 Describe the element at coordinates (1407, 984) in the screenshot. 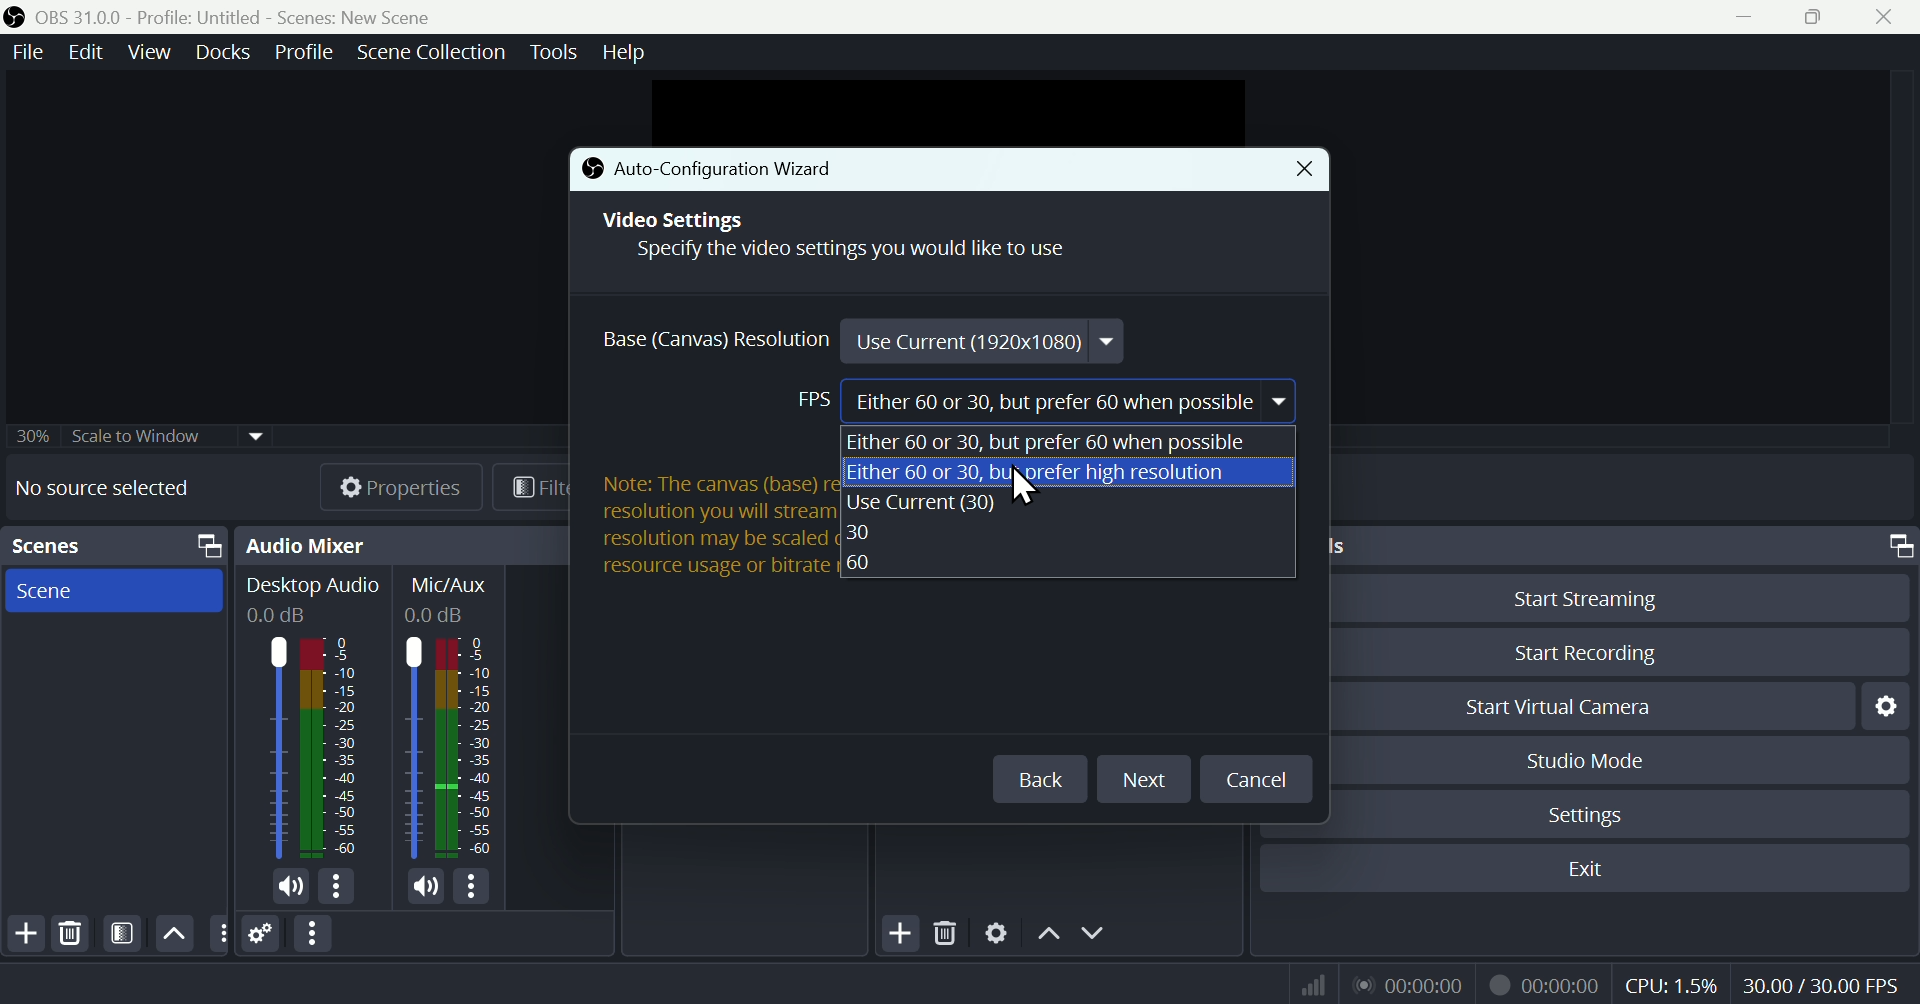

I see `Audio recorder` at that location.